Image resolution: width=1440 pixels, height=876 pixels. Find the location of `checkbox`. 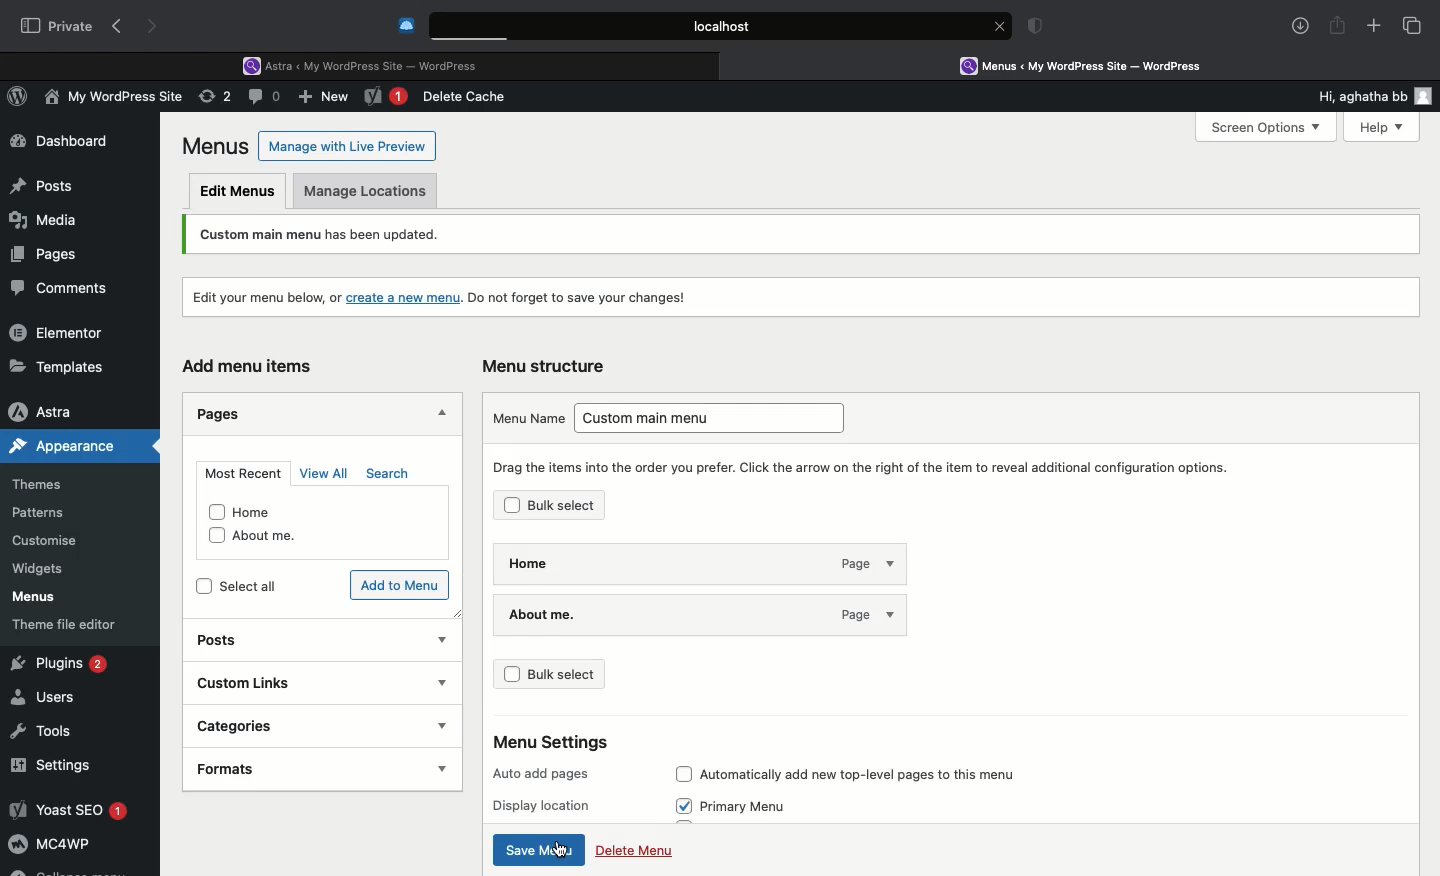

checkbox is located at coordinates (513, 674).